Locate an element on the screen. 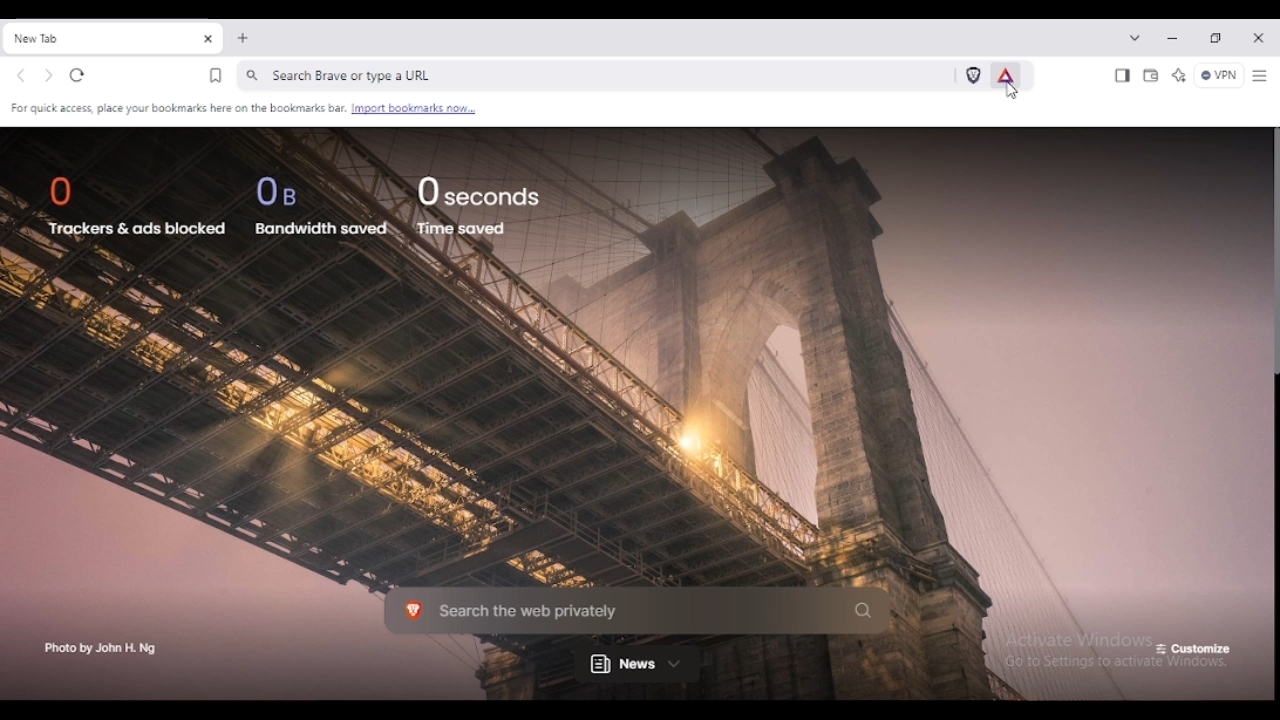 This screenshot has width=1280, height=720. brave firewall + VPN is located at coordinates (1218, 75).